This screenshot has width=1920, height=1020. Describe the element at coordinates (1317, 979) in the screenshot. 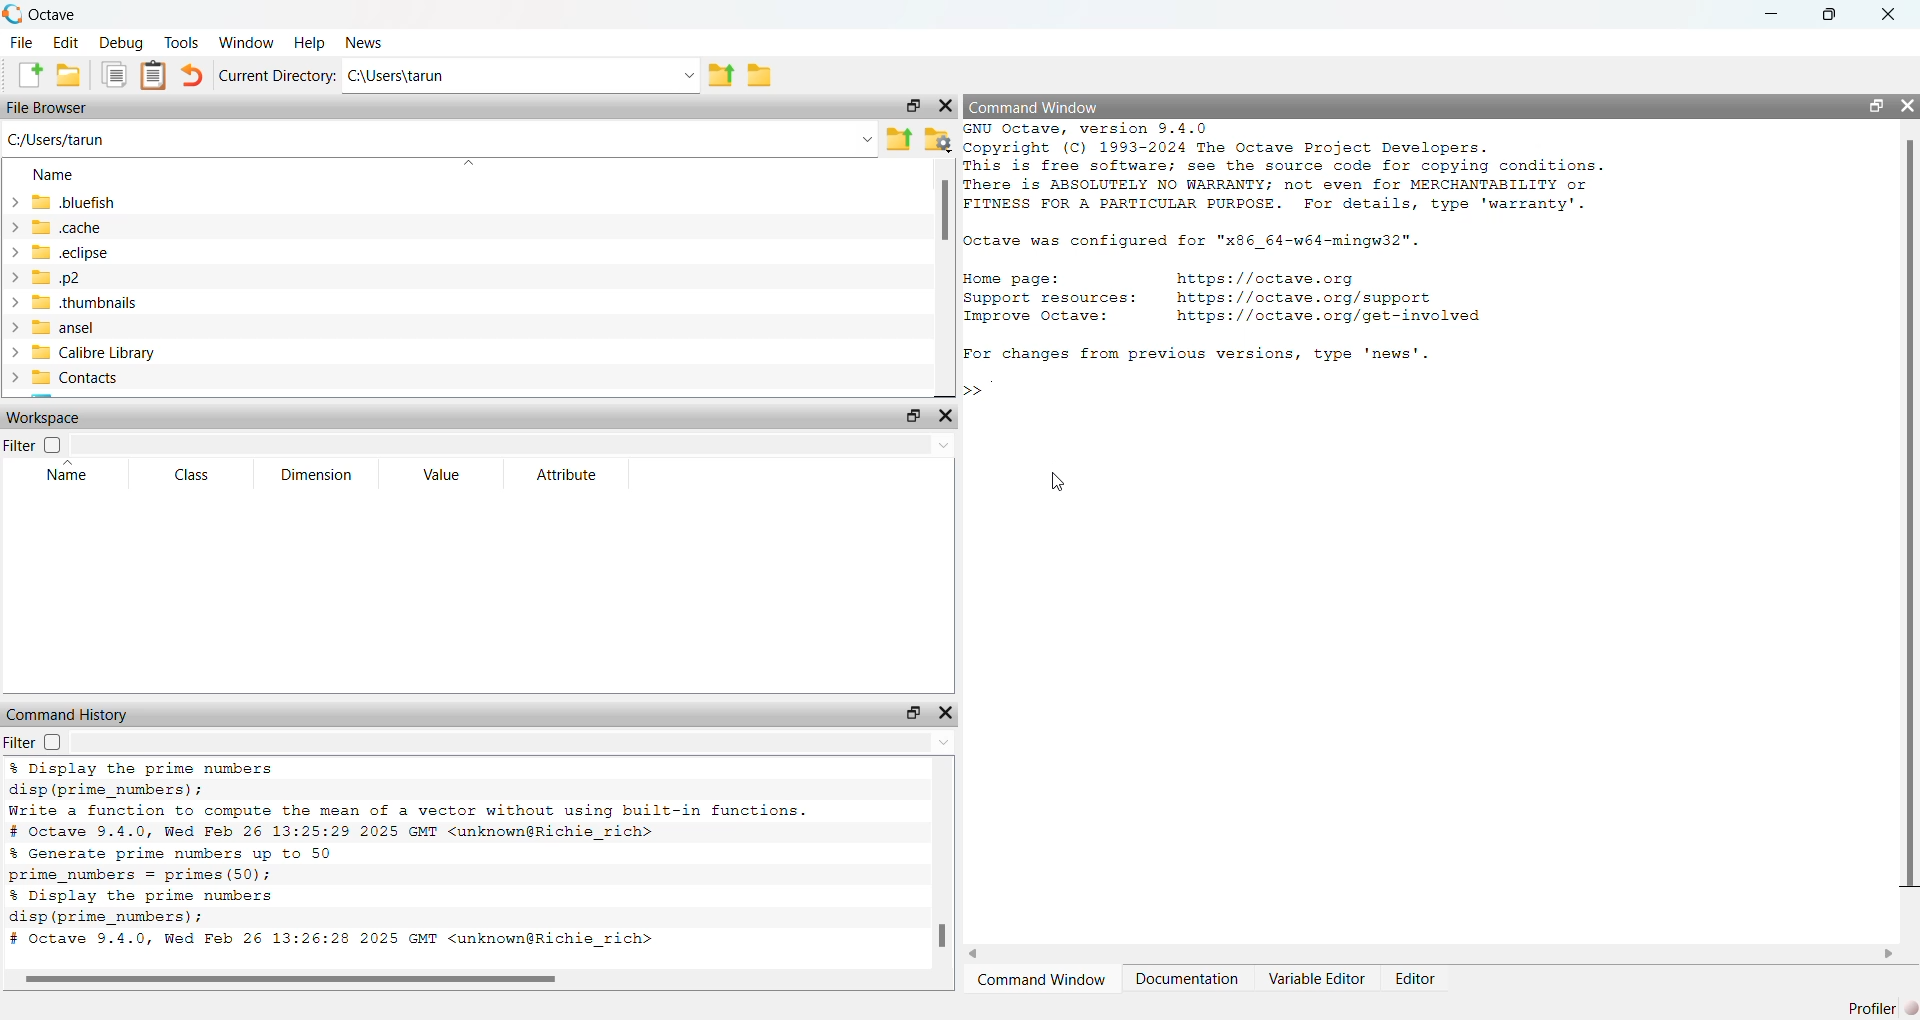

I see `Variable Editor` at that location.